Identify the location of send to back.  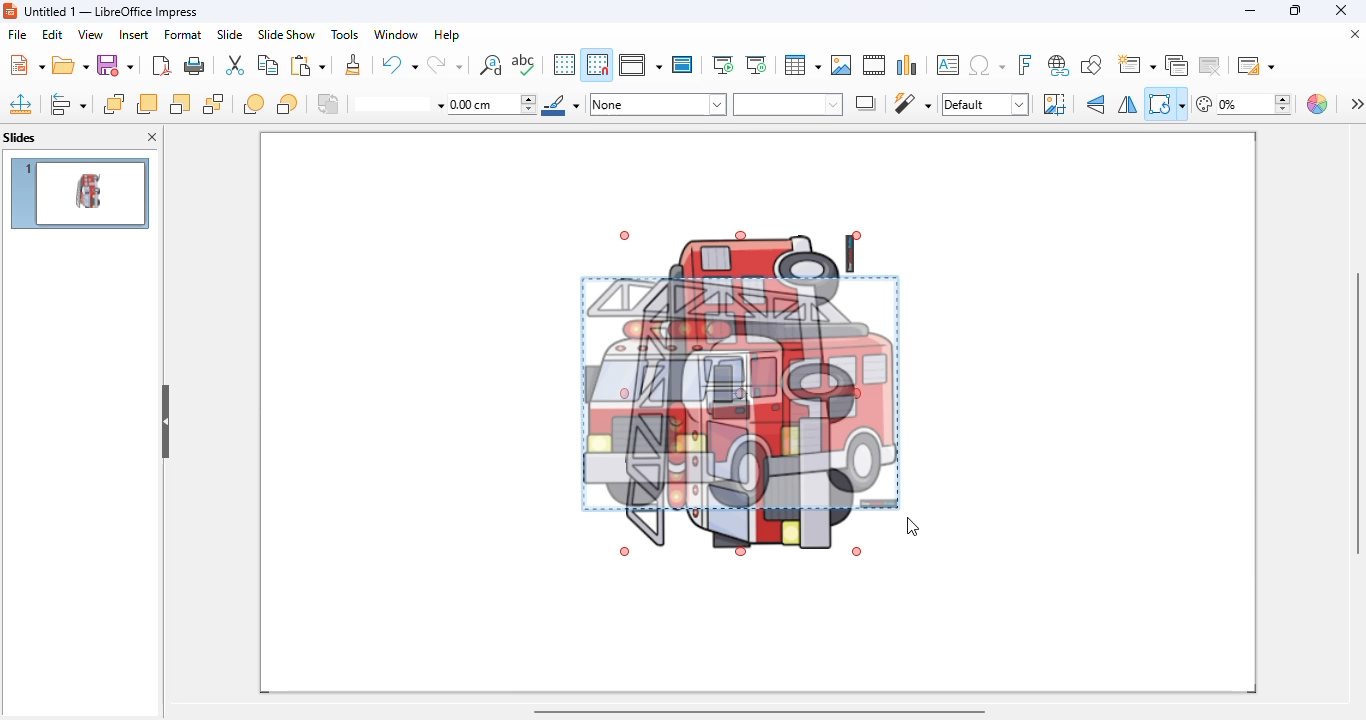
(214, 104).